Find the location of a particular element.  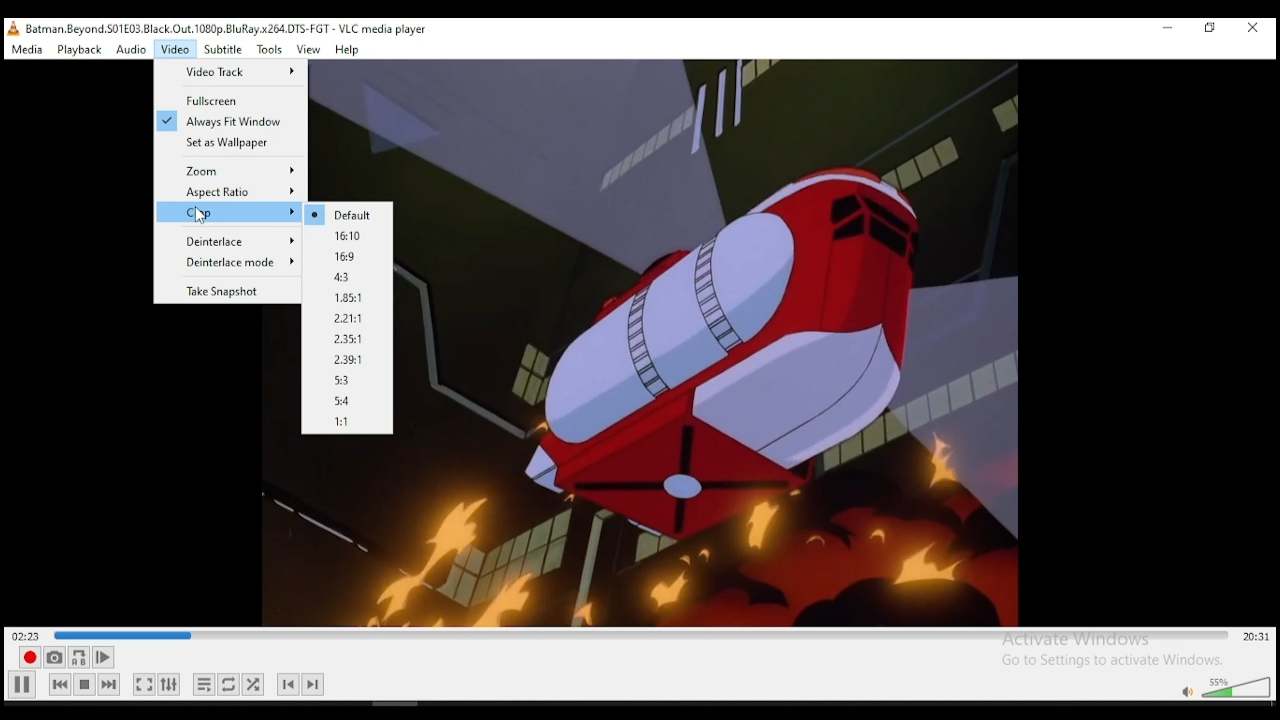

16.9 is located at coordinates (346, 257).